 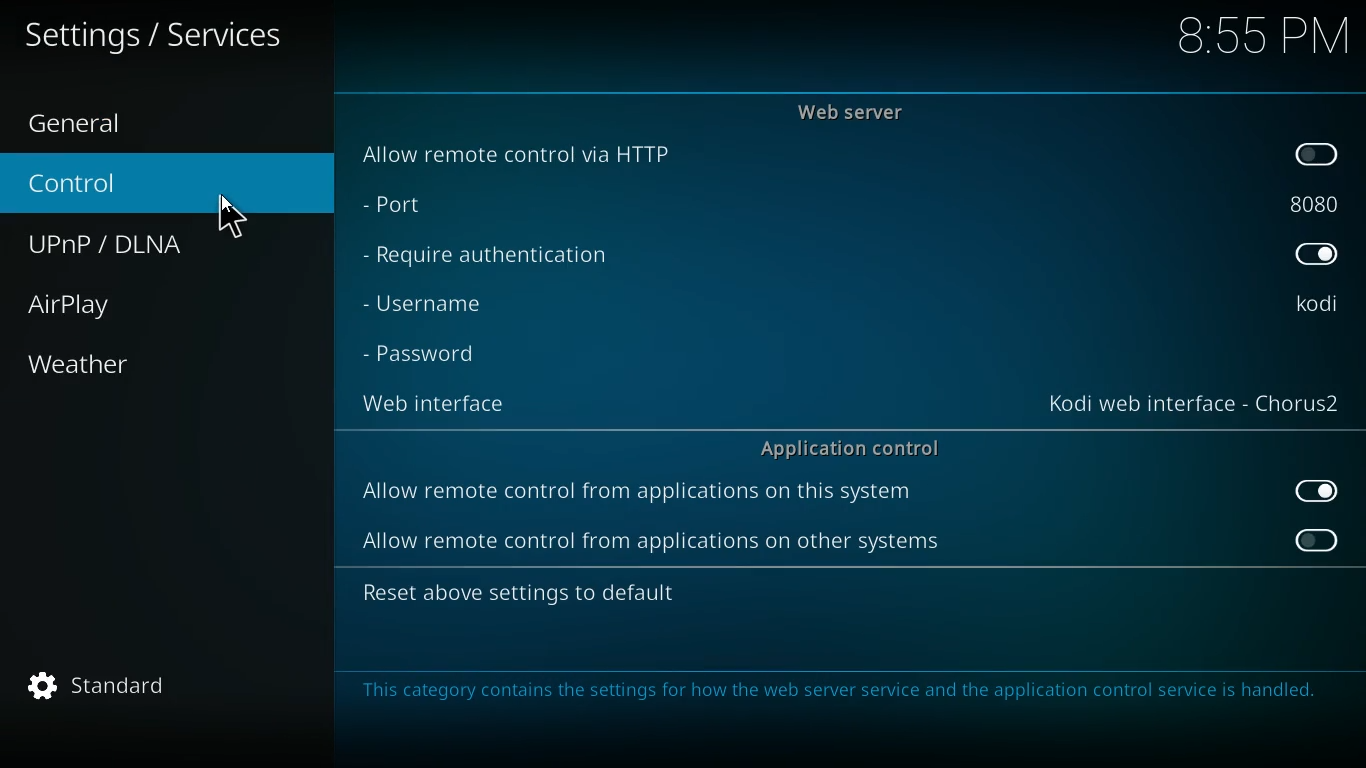 What do you see at coordinates (125, 245) in the screenshot?
I see `UPnP / DLNA` at bounding box center [125, 245].